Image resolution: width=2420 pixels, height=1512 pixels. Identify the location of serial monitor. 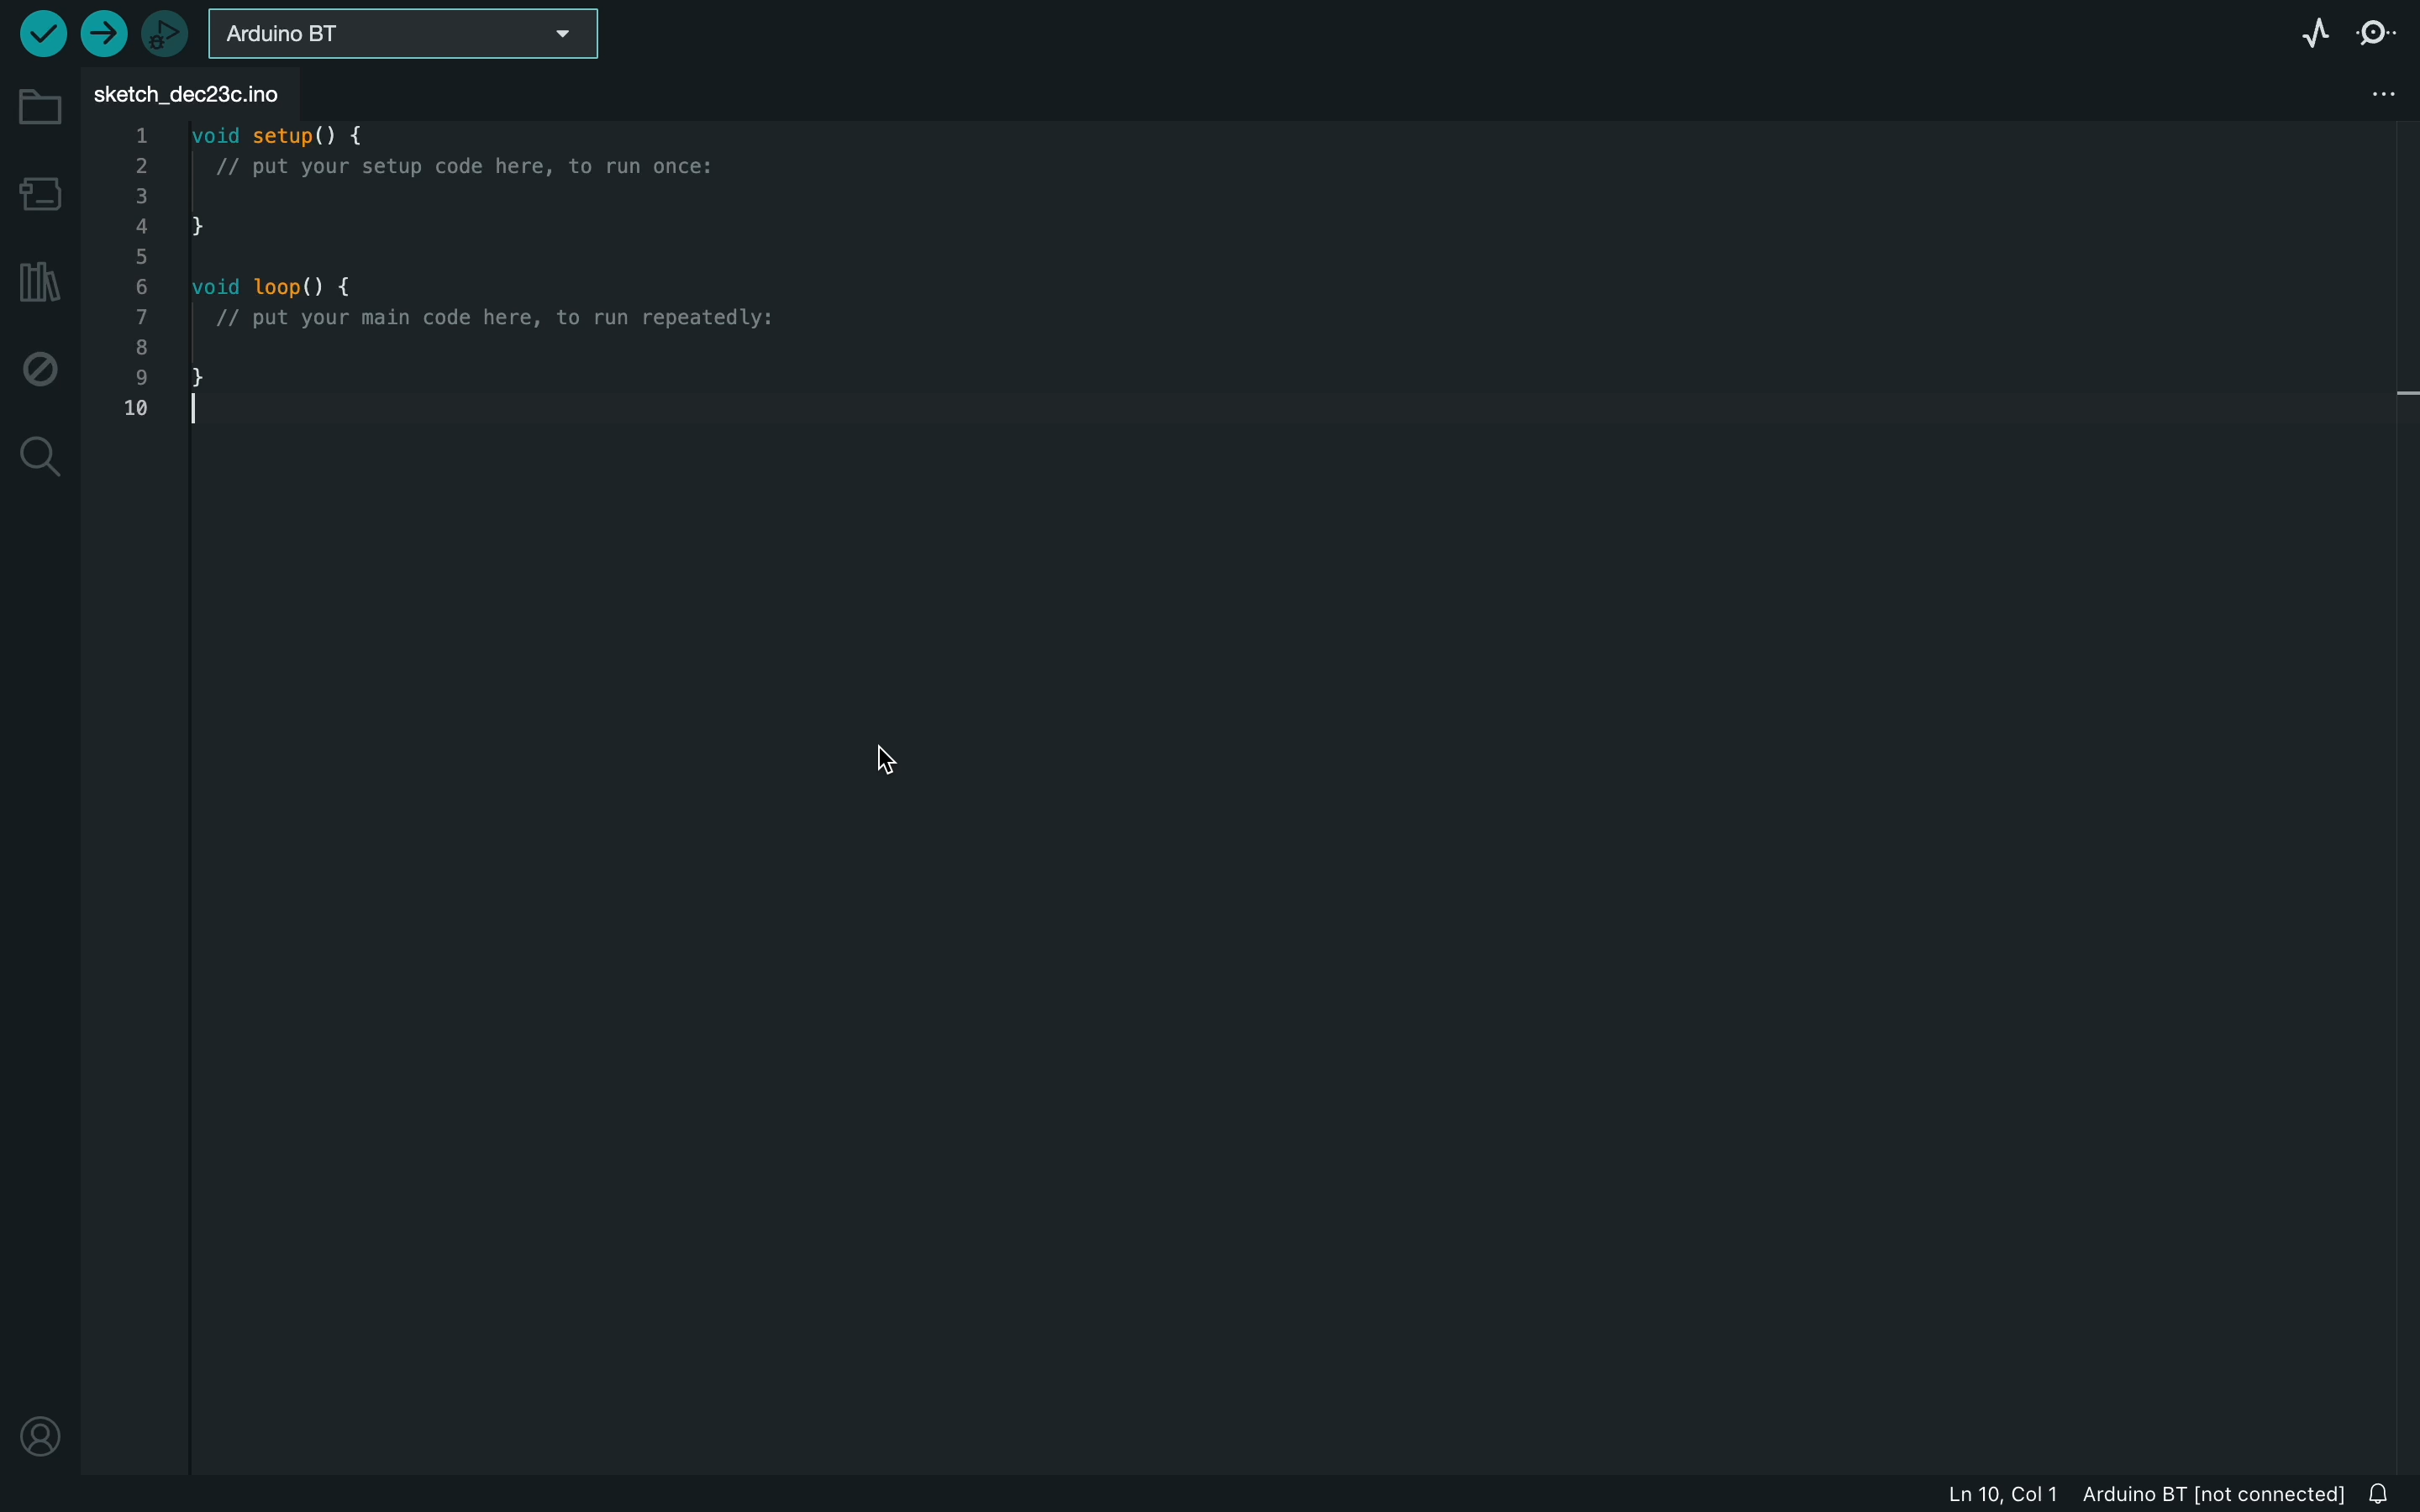
(2387, 29).